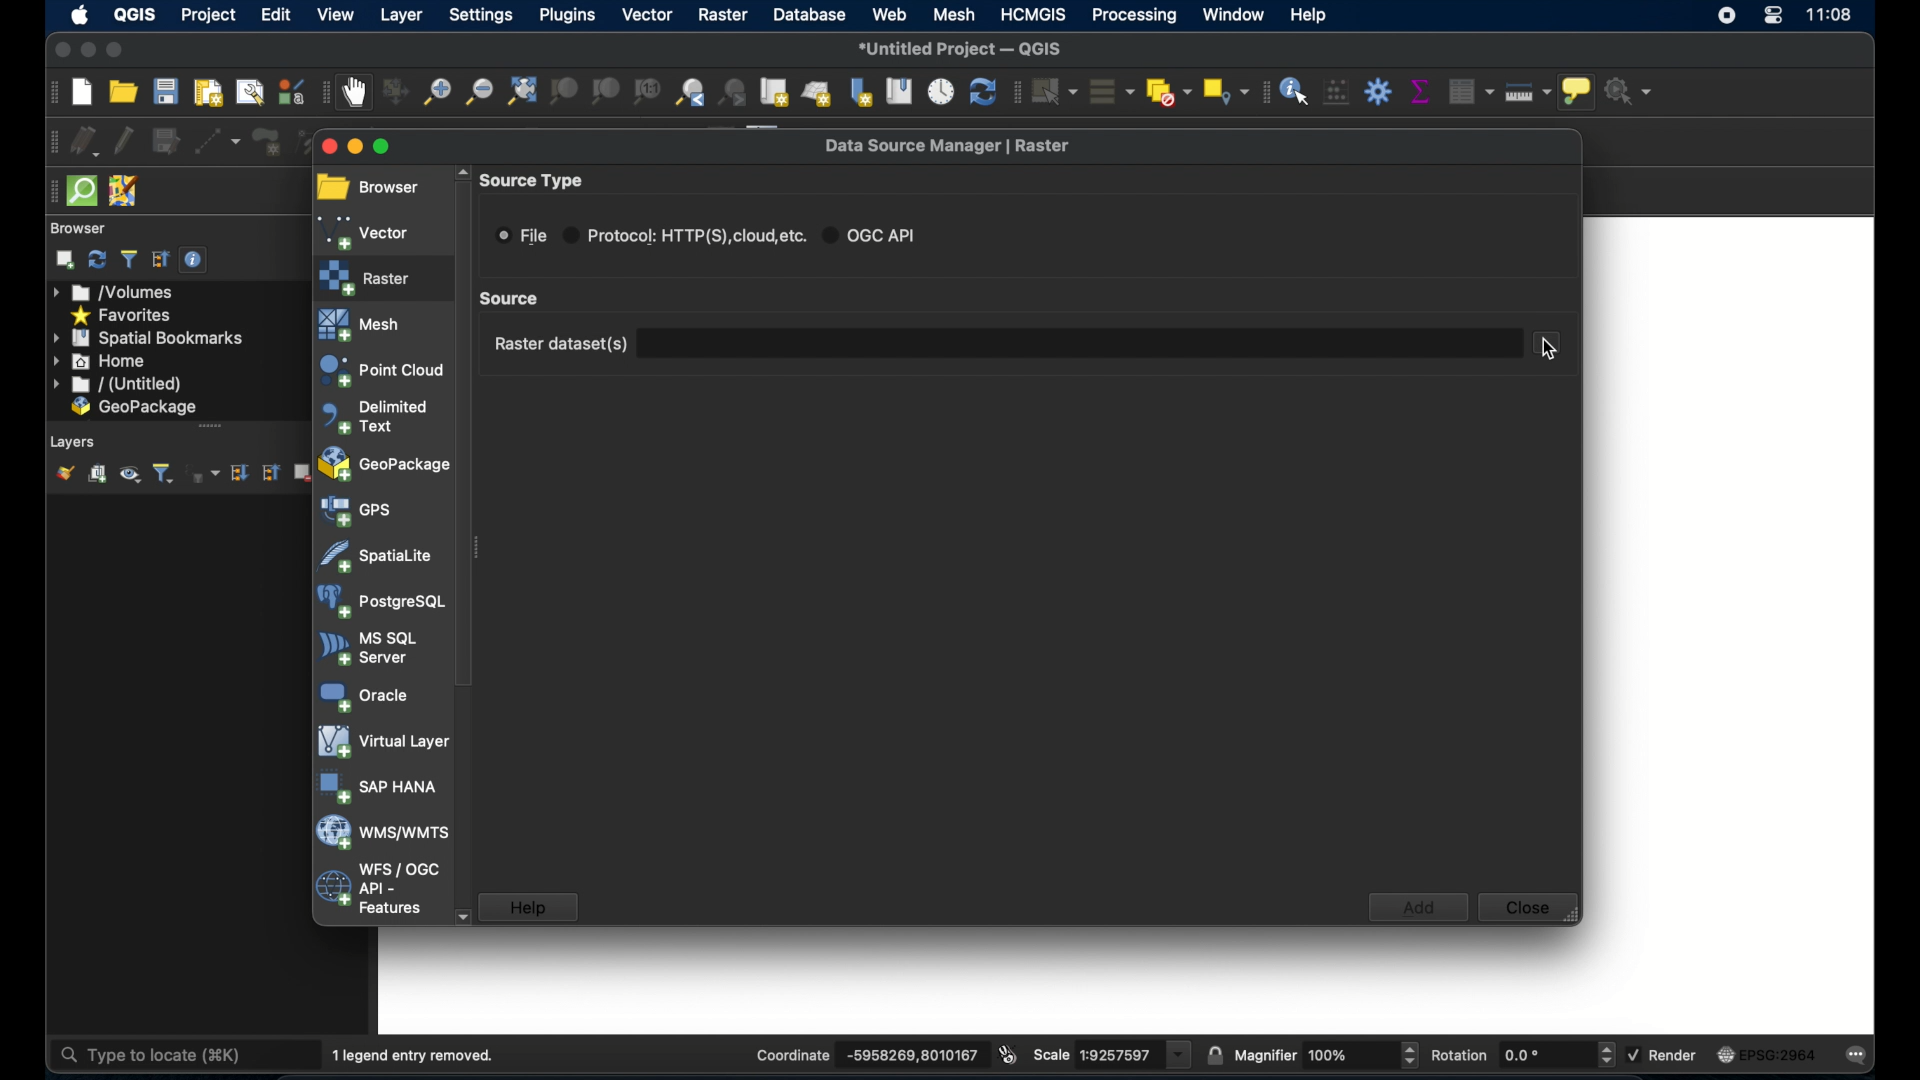 The image size is (1920, 1080). What do you see at coordinates (247, 93) in the screenshot?
I see `show layout manager` at bounding box center [247, 93].